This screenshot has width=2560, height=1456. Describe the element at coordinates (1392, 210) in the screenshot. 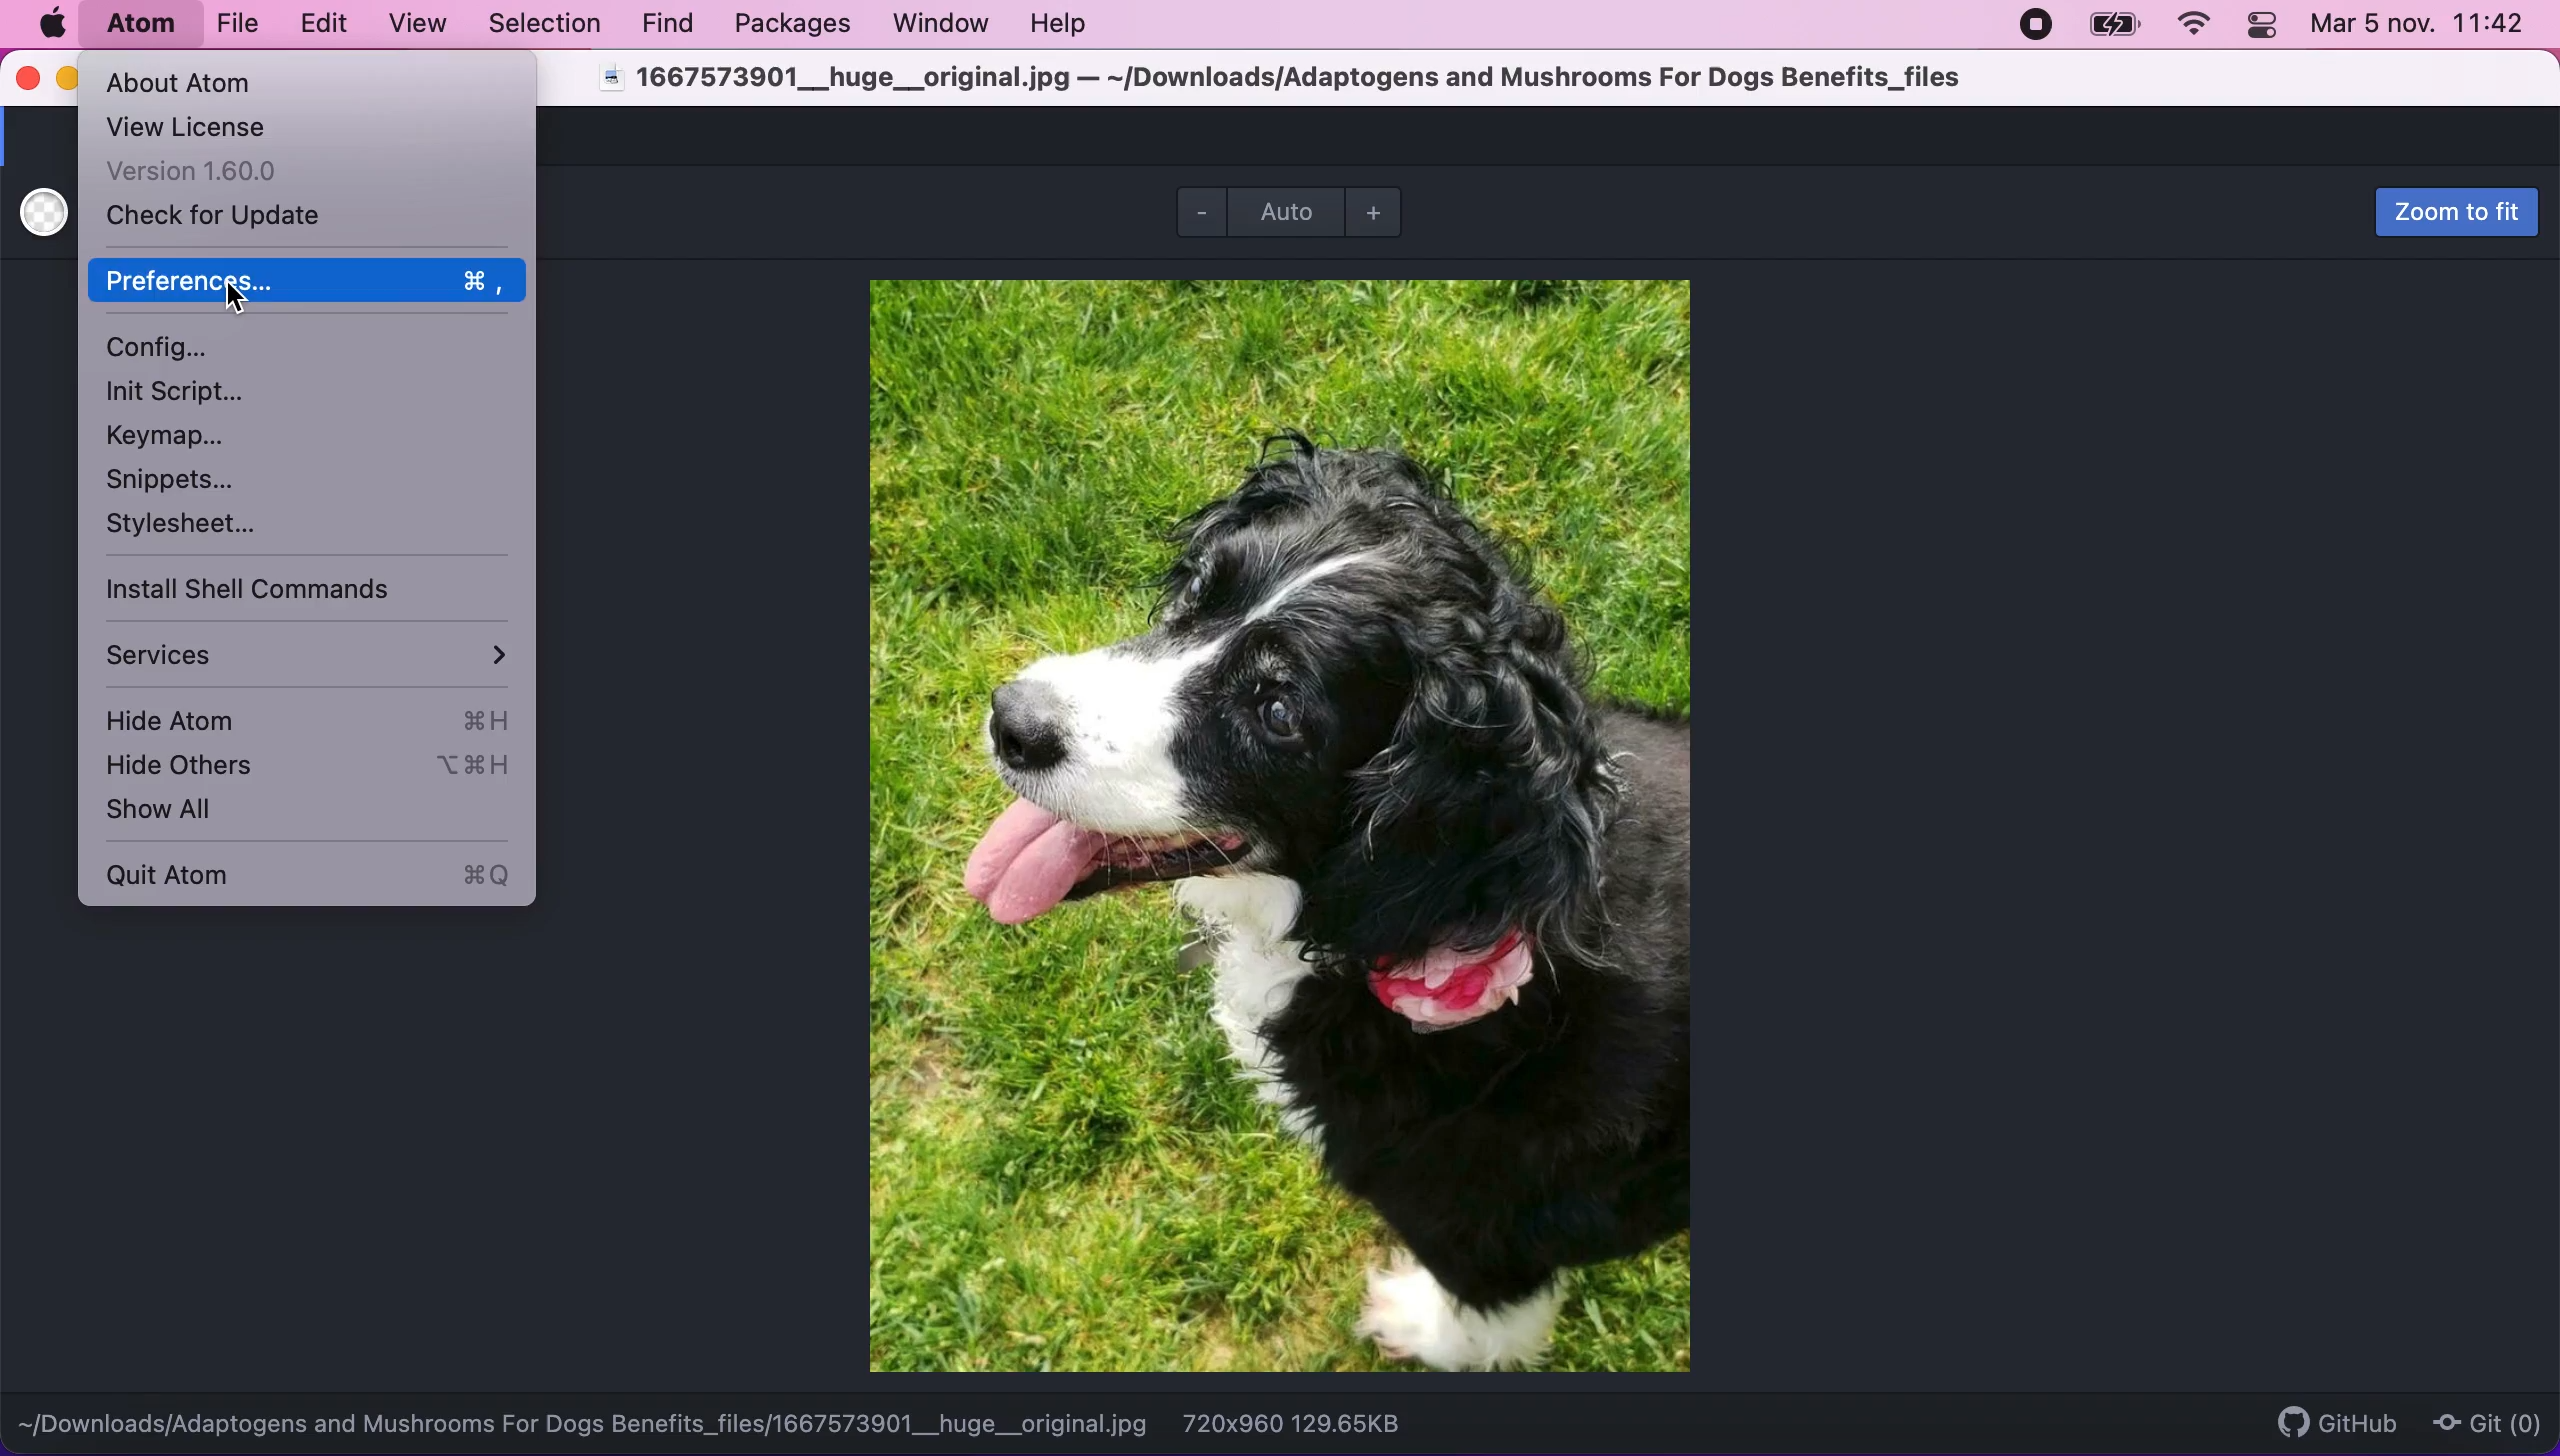

I see `zoom out` at that location.